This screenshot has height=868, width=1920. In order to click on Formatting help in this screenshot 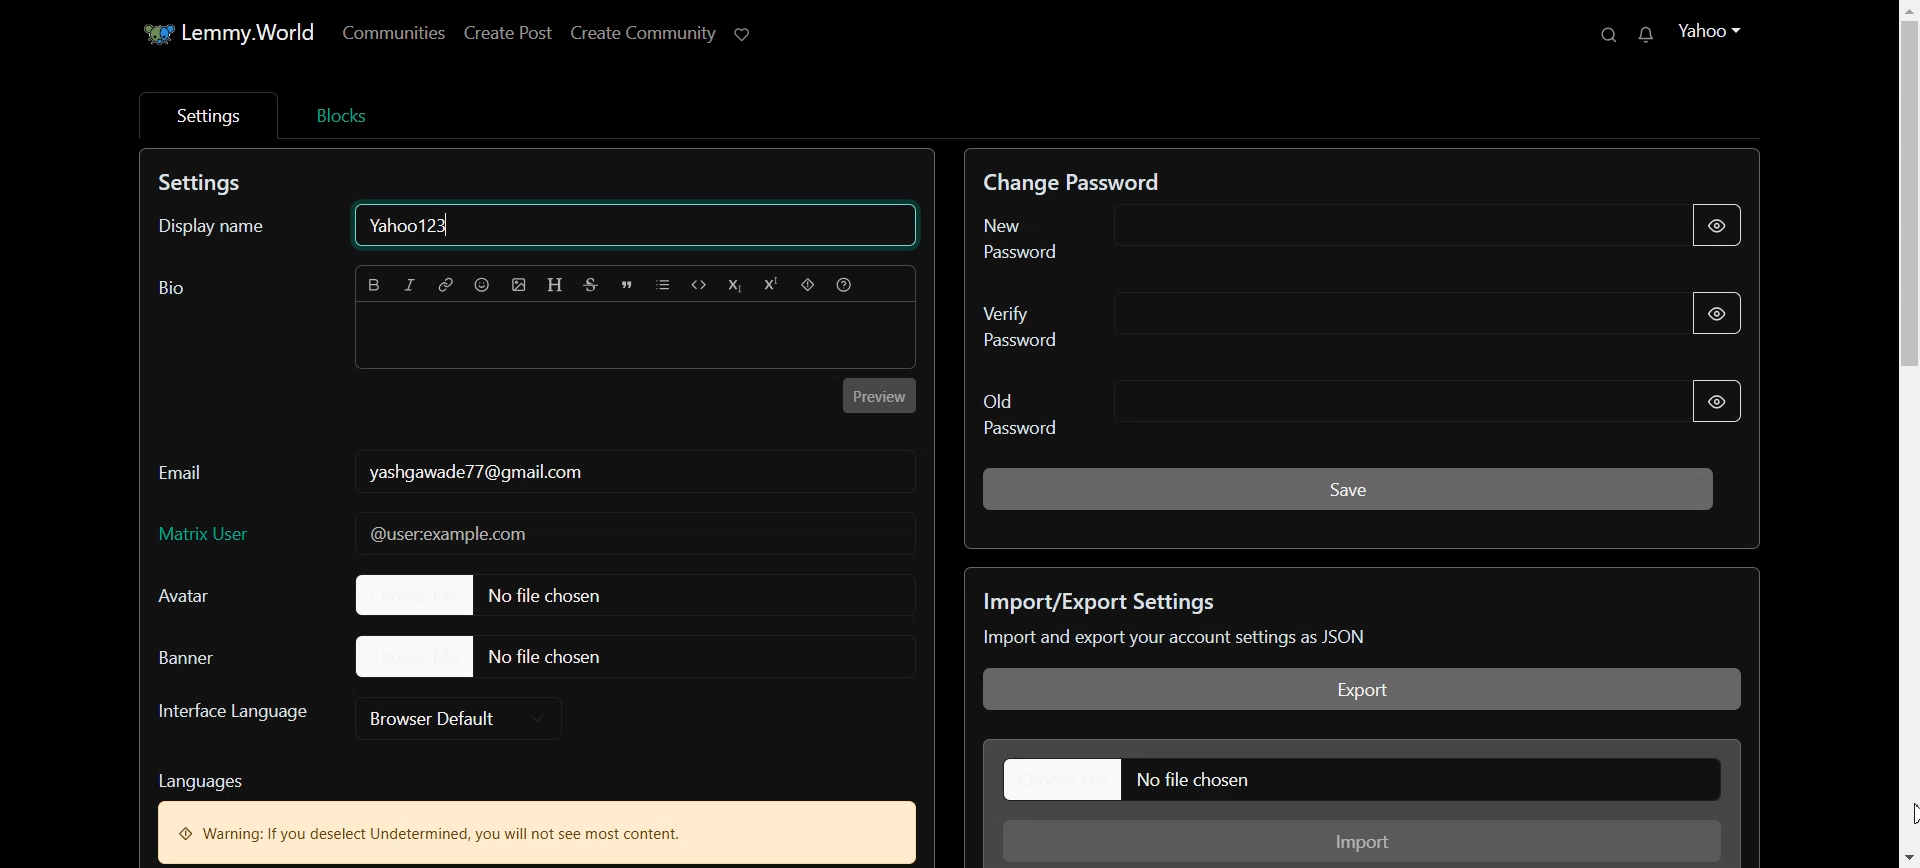, I will do `click(845, 286)`.